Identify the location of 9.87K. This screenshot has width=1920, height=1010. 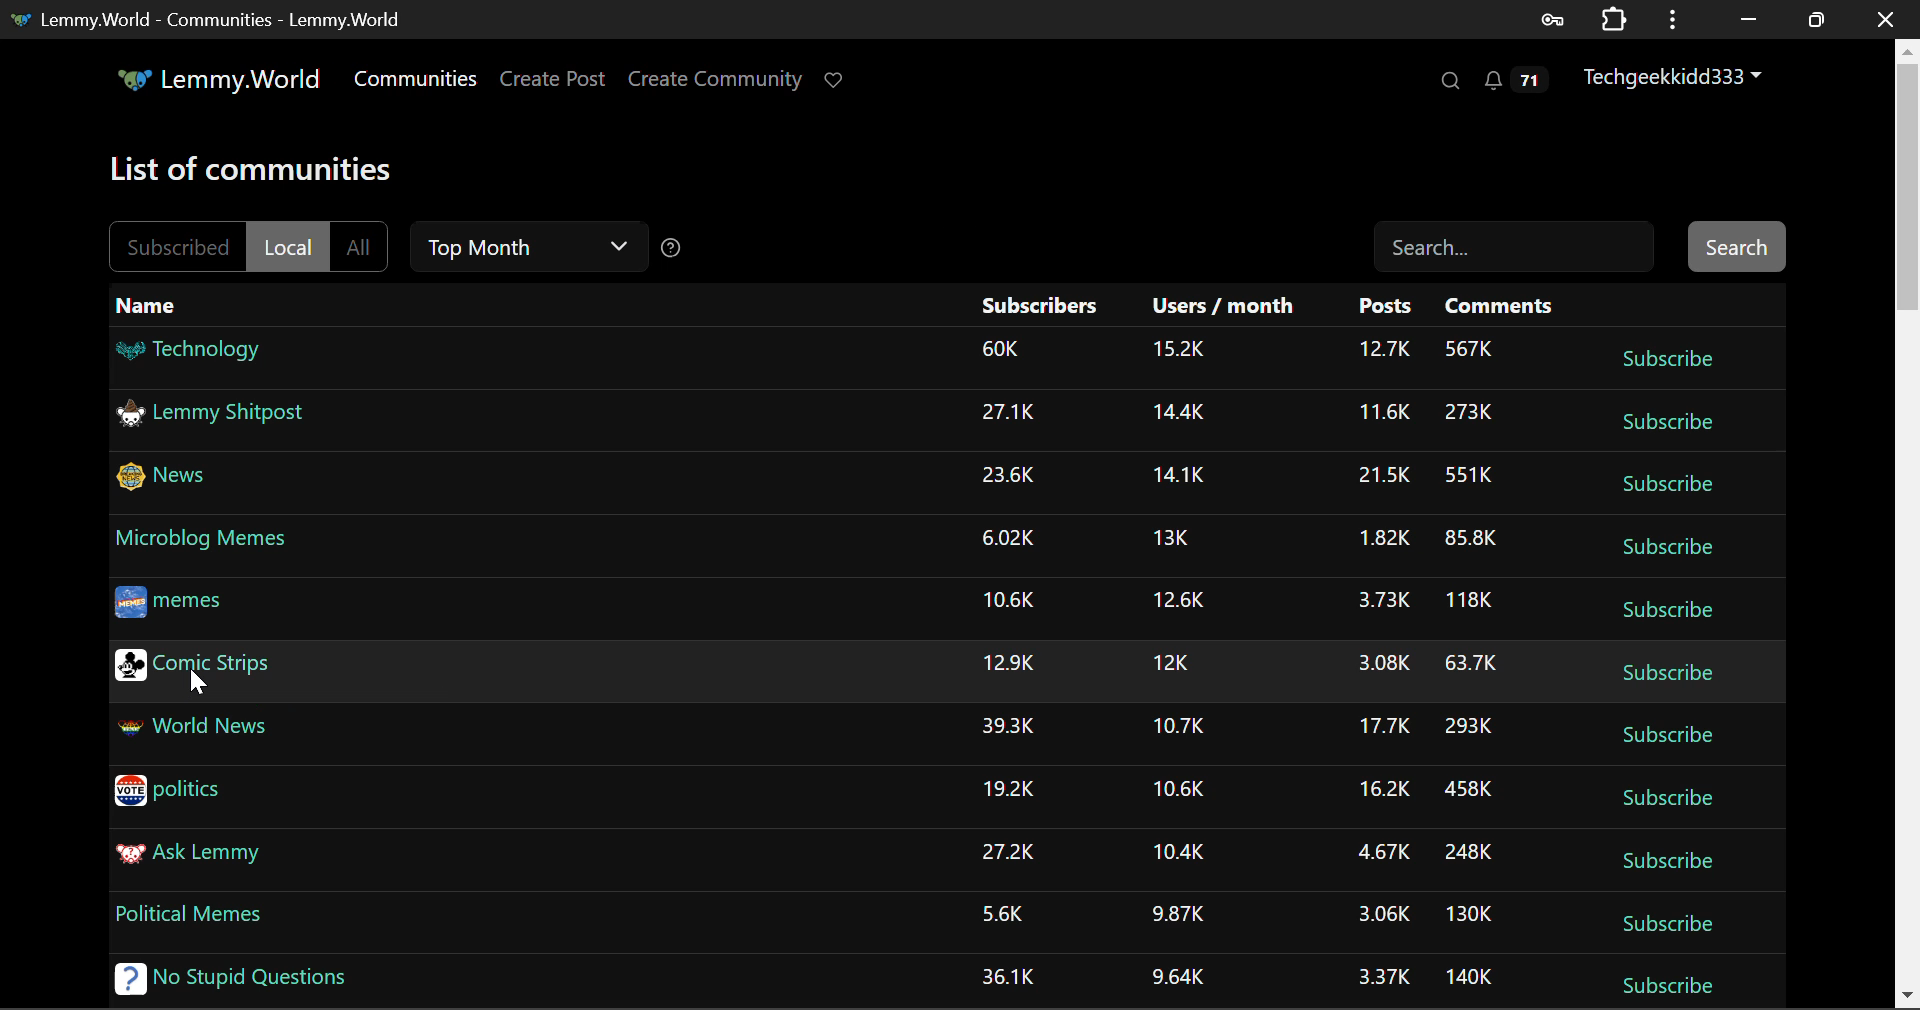
(1178, 915).